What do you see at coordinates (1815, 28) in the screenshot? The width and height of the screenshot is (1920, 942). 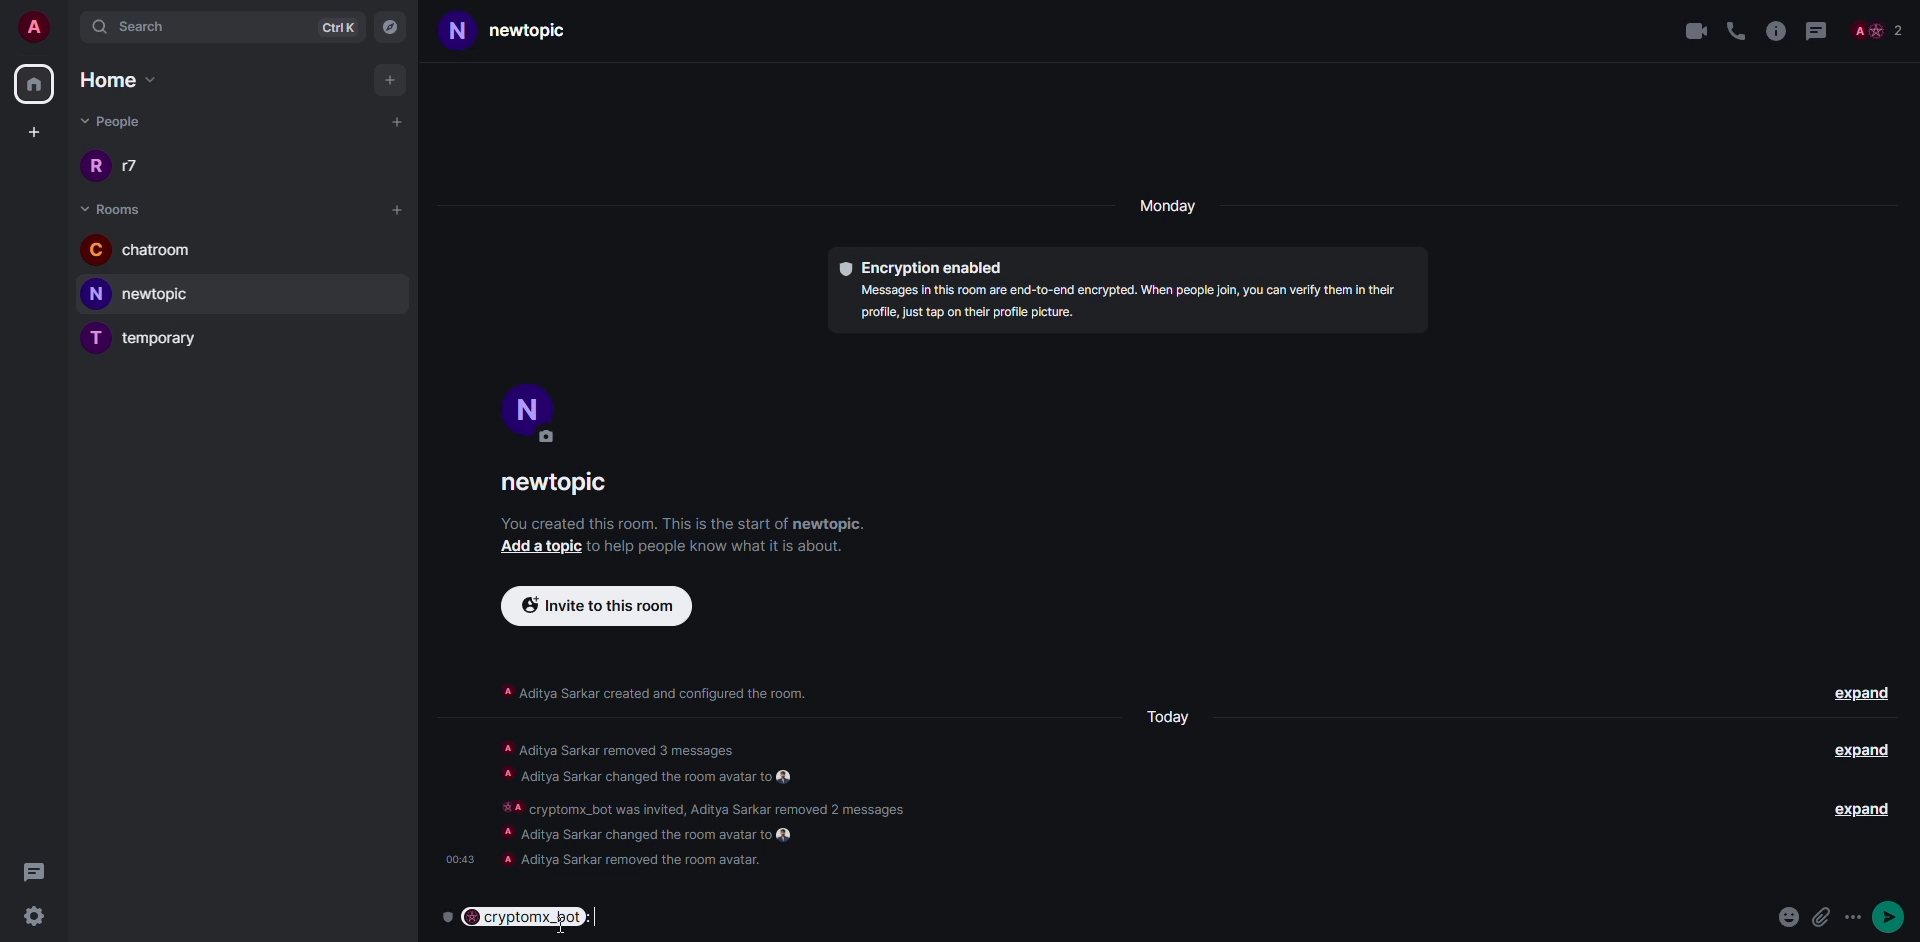 I see `threads` at bounding box center [1815, 28].